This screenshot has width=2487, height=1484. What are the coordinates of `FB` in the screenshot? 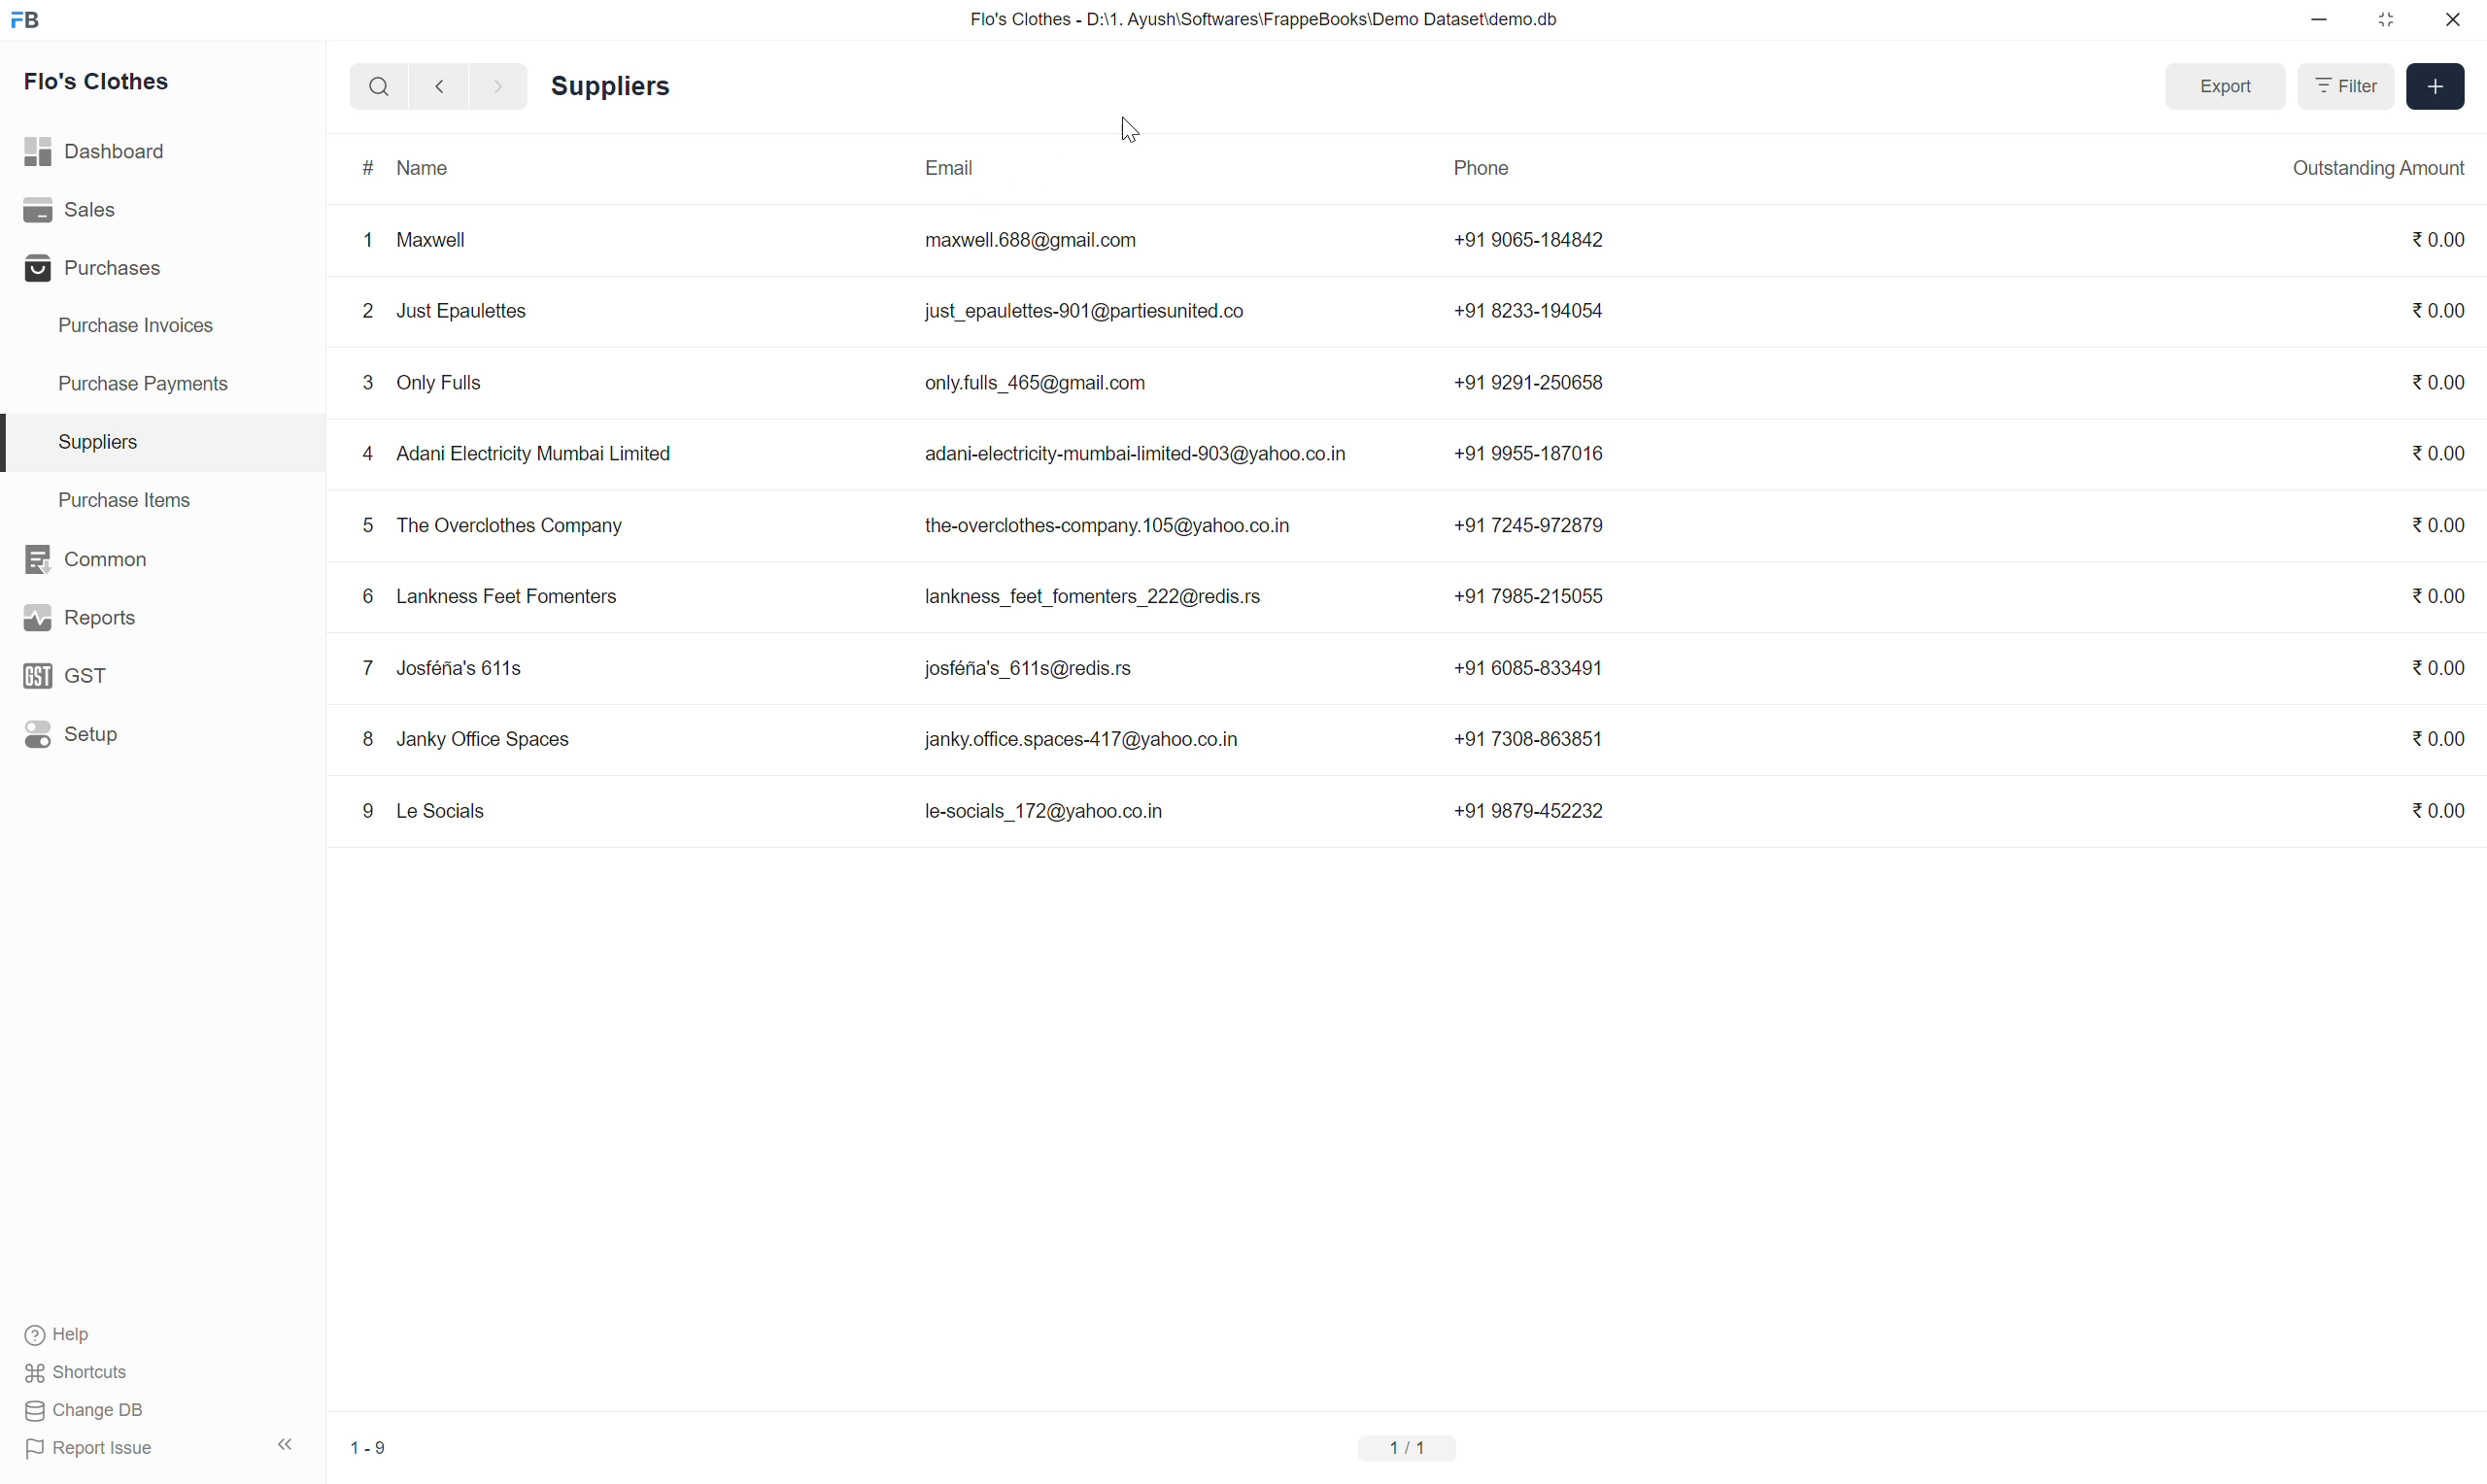 It's located at (25, 21).